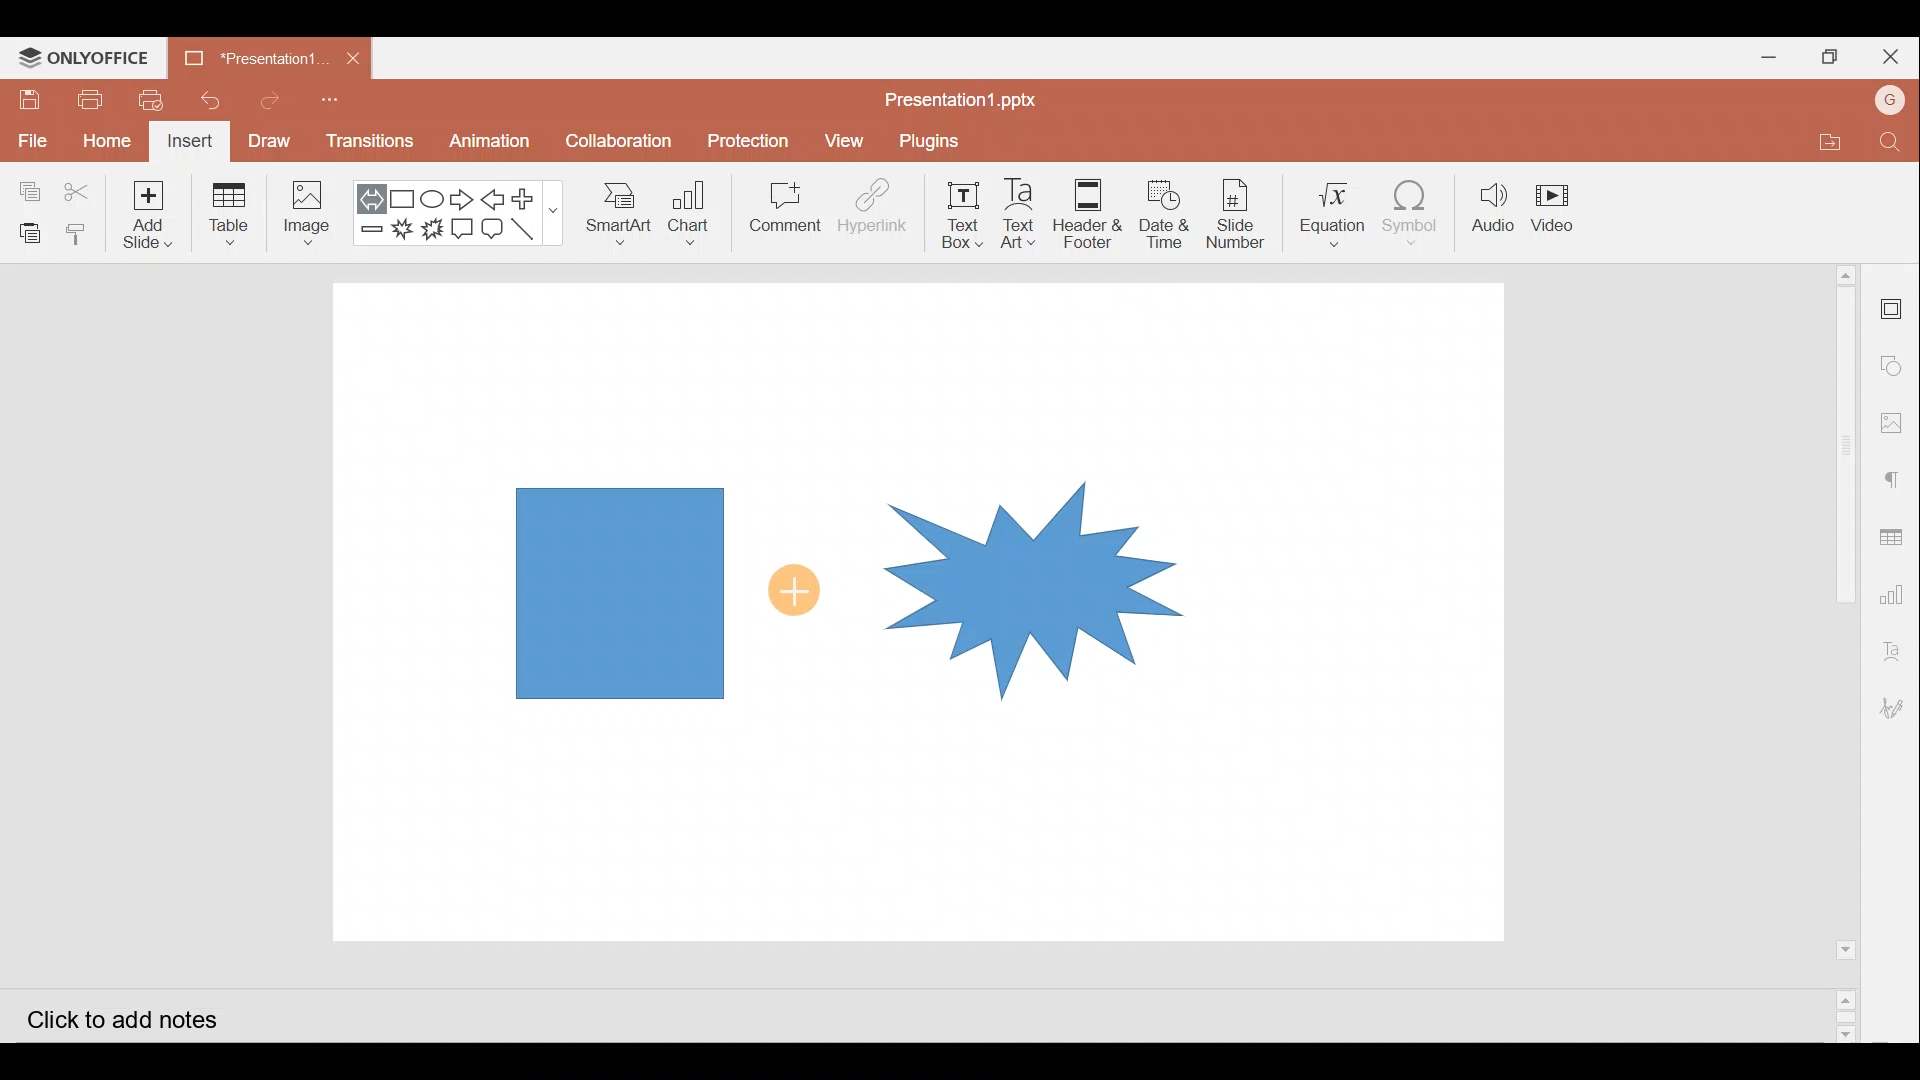  What do you see at coordinates (1760, 56) in the screenshot?
I see `Minimize` at bounding box center [1760, 56].